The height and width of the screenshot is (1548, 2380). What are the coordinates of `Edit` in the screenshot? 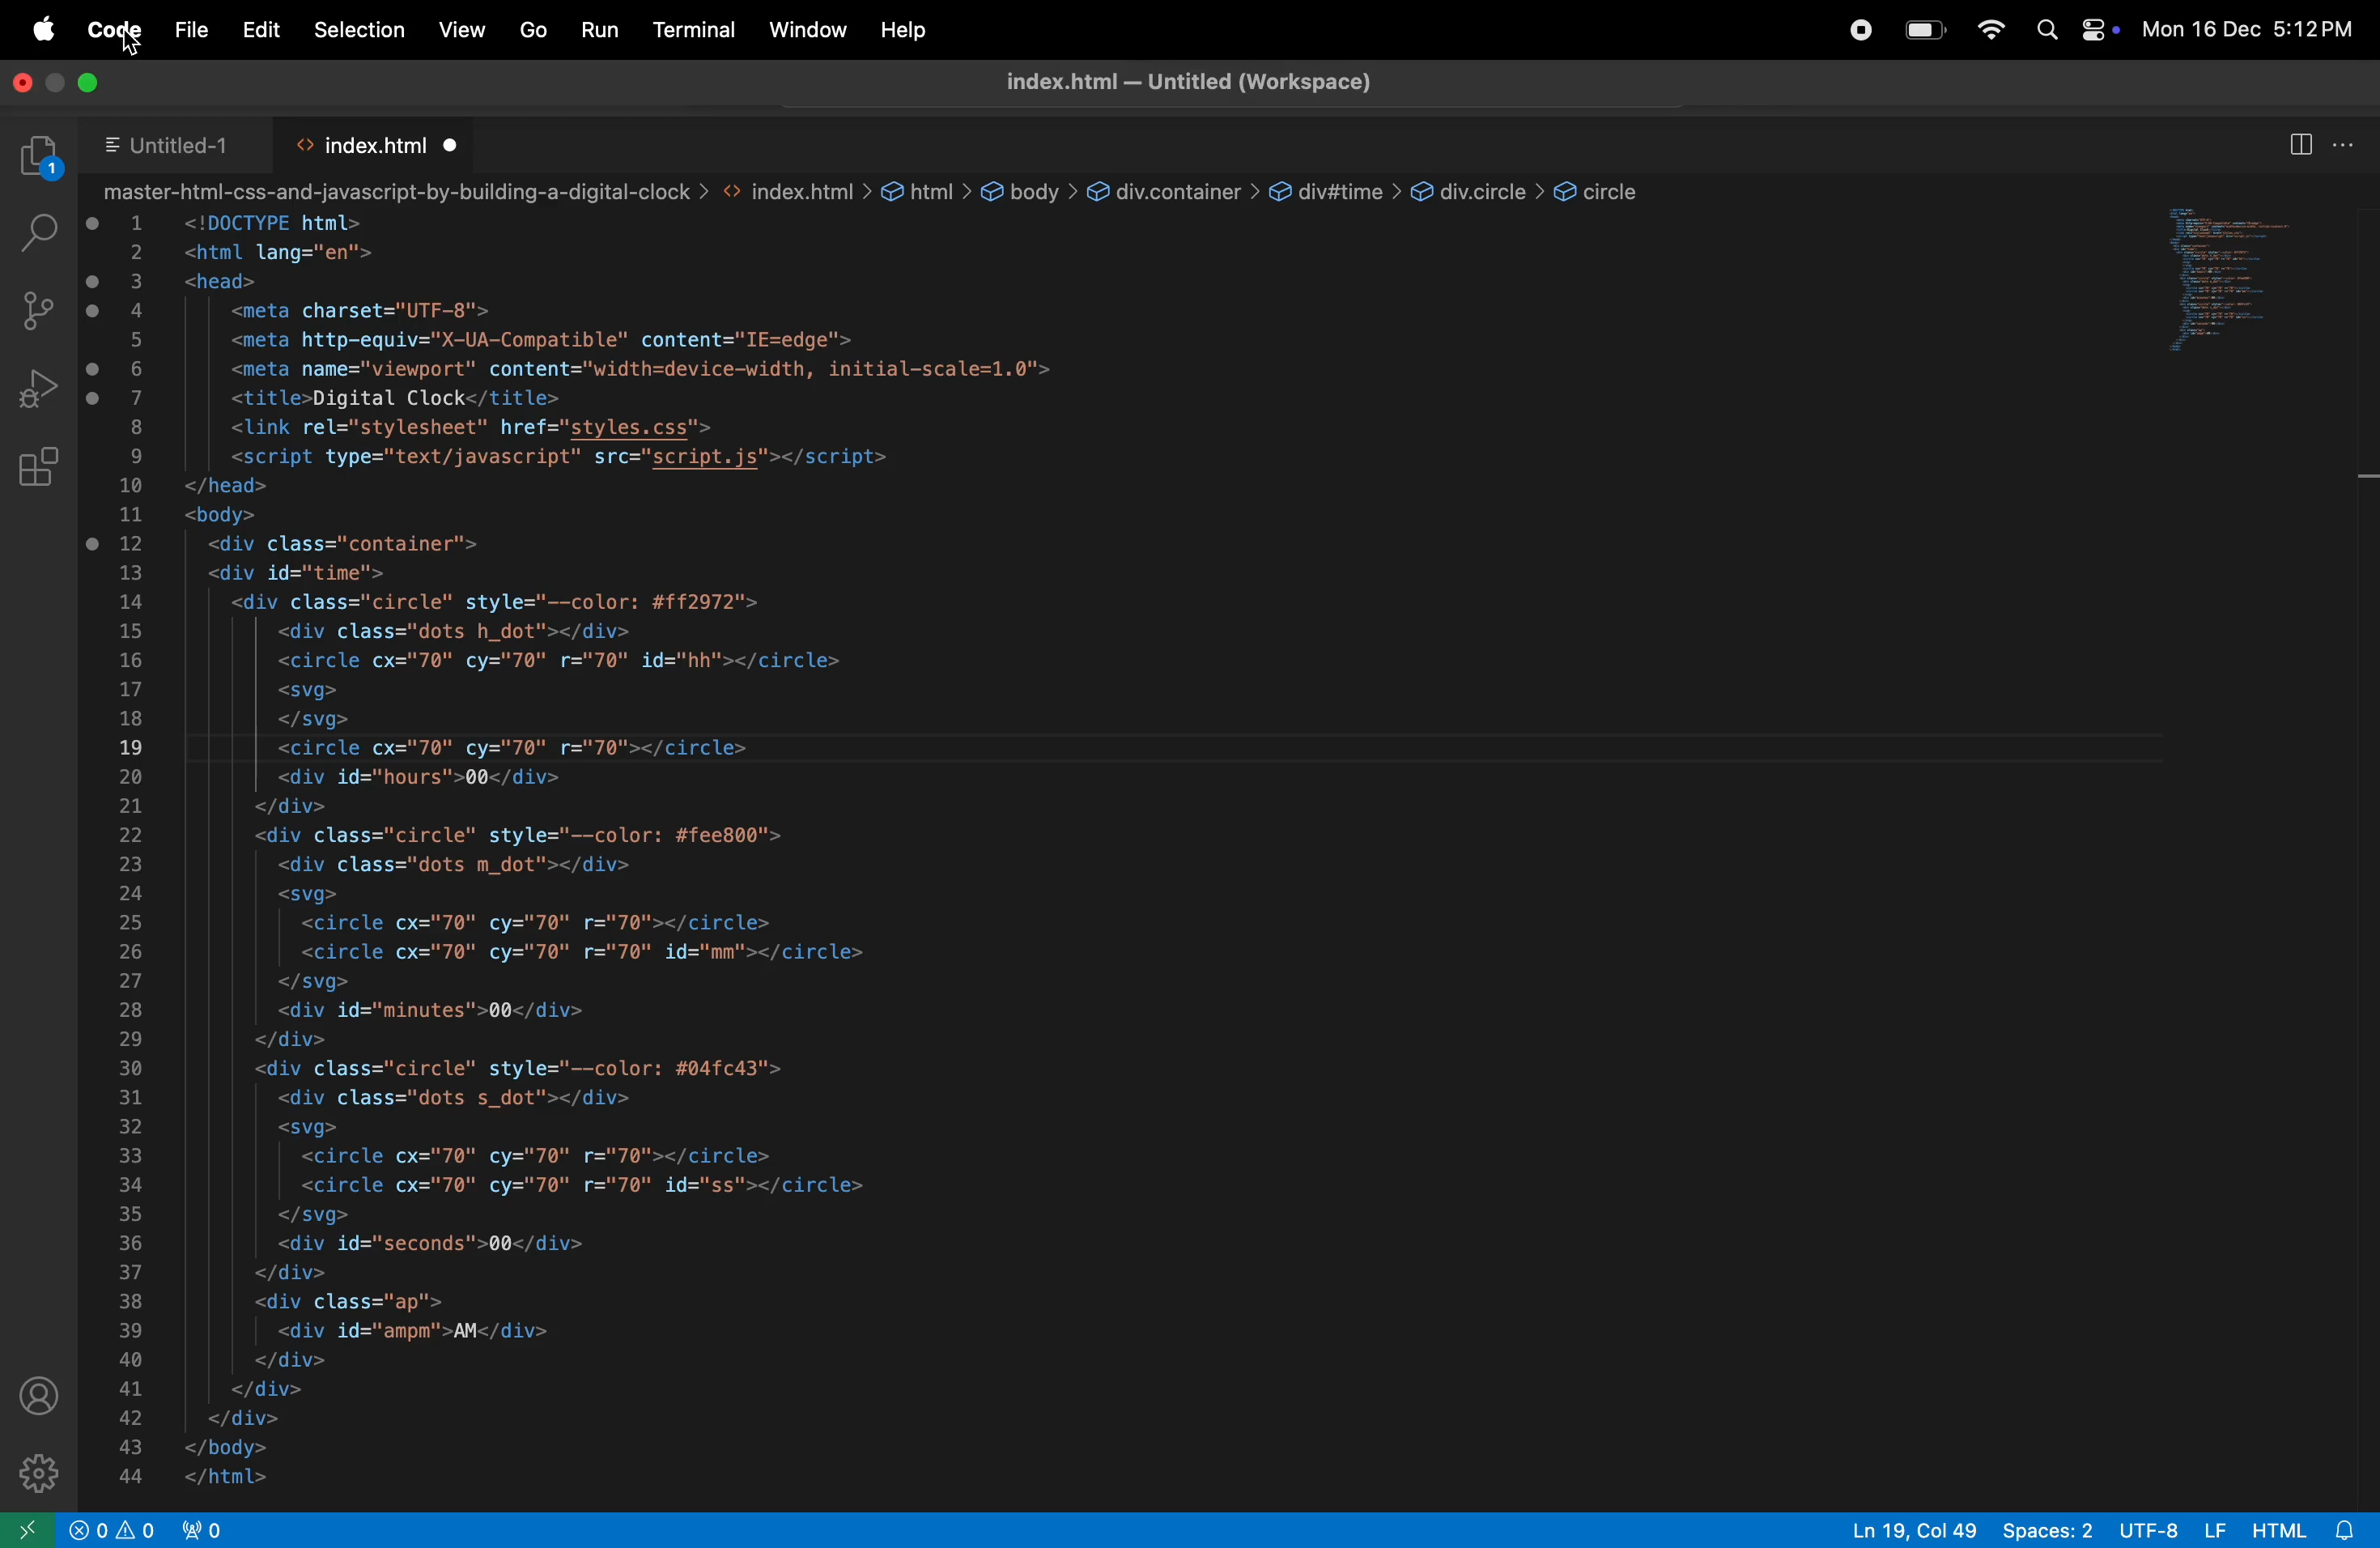 It's located at (264, 31).